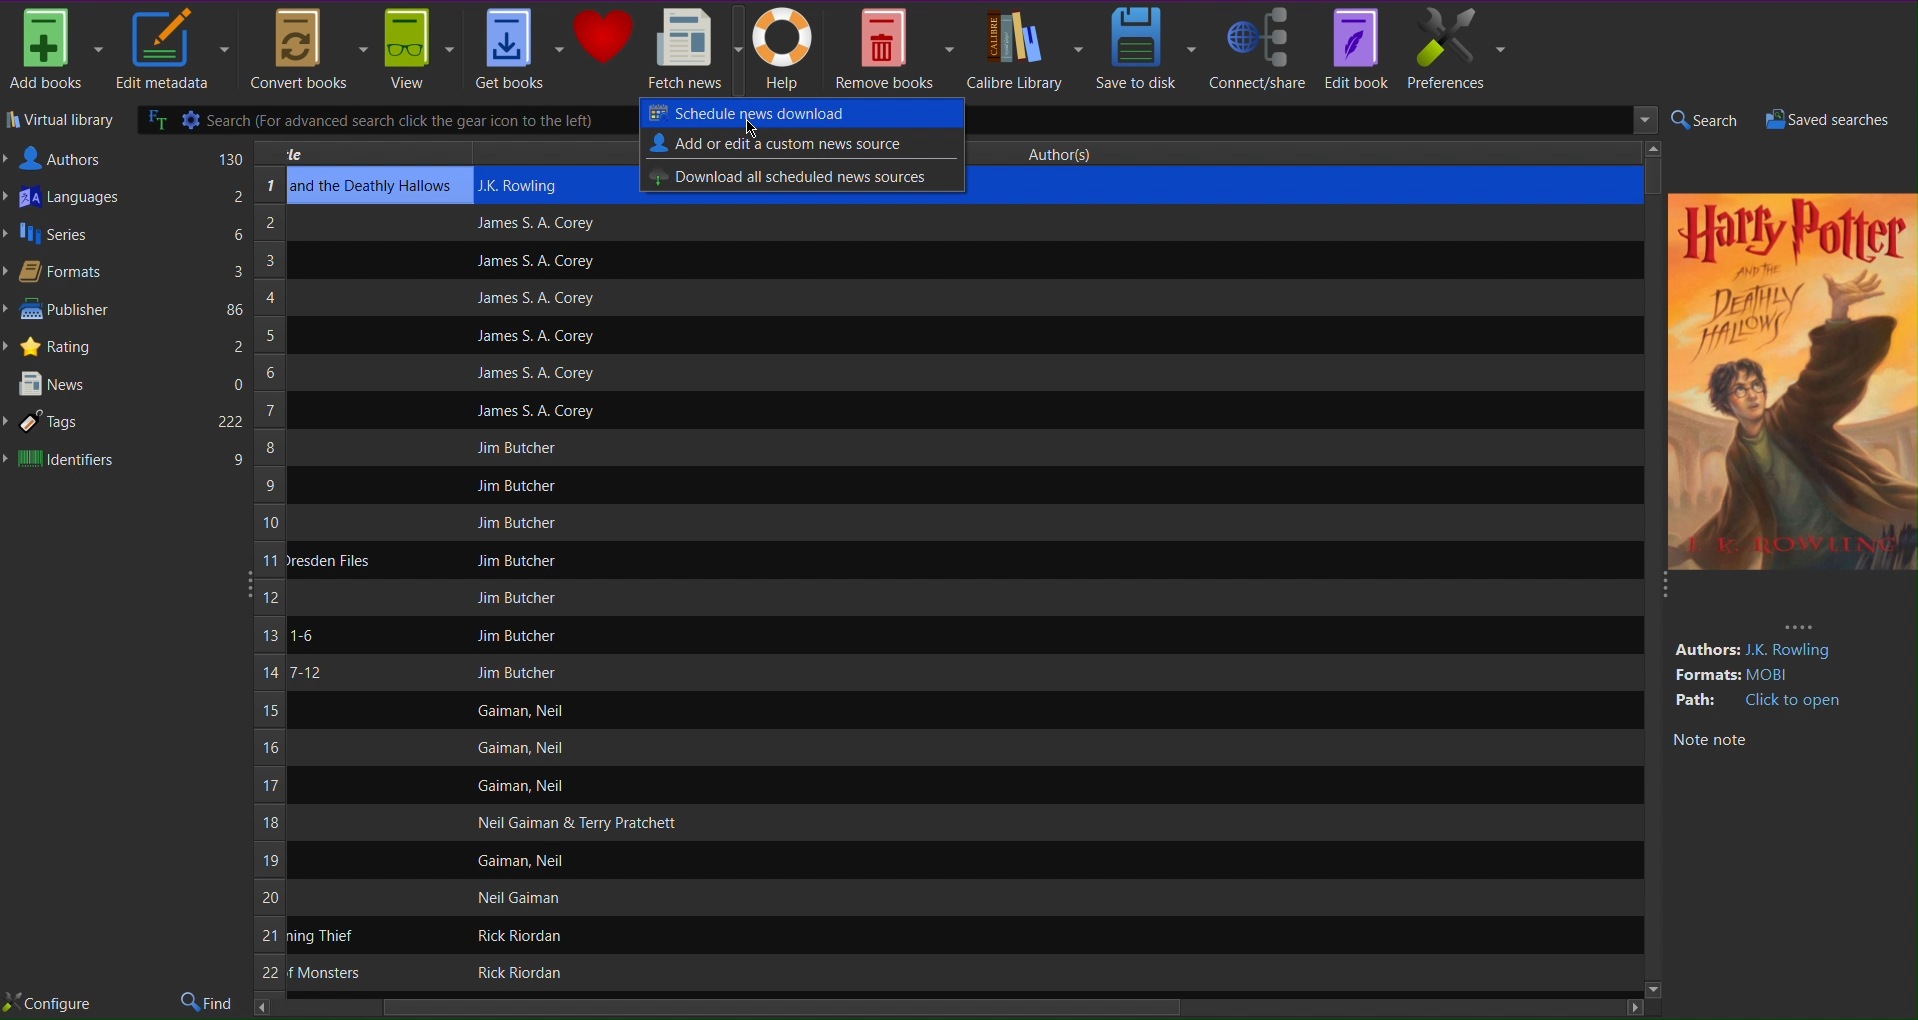 This screenshot has height=1020, width=1918. Describe the element at coordinates (522, 372) in the screenshot. I see `James 5. A. Corey` at that location.